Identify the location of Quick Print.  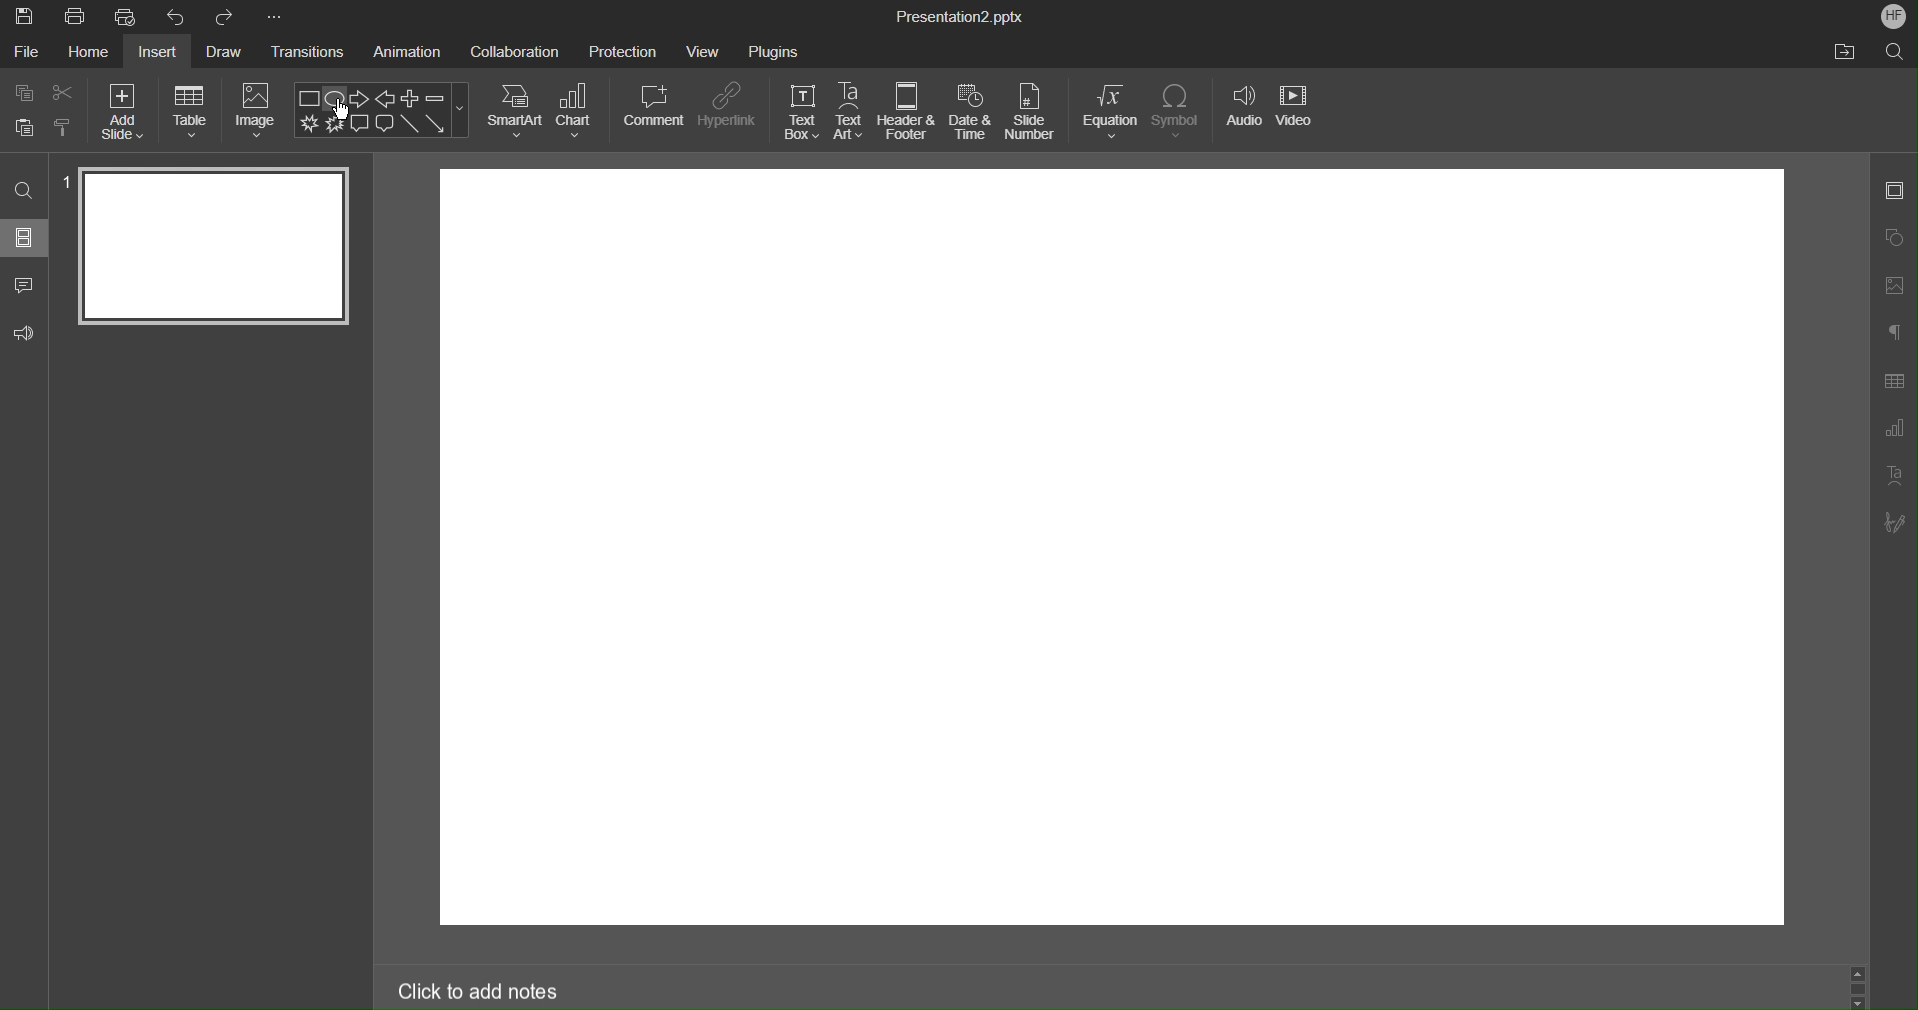
(131, 18).